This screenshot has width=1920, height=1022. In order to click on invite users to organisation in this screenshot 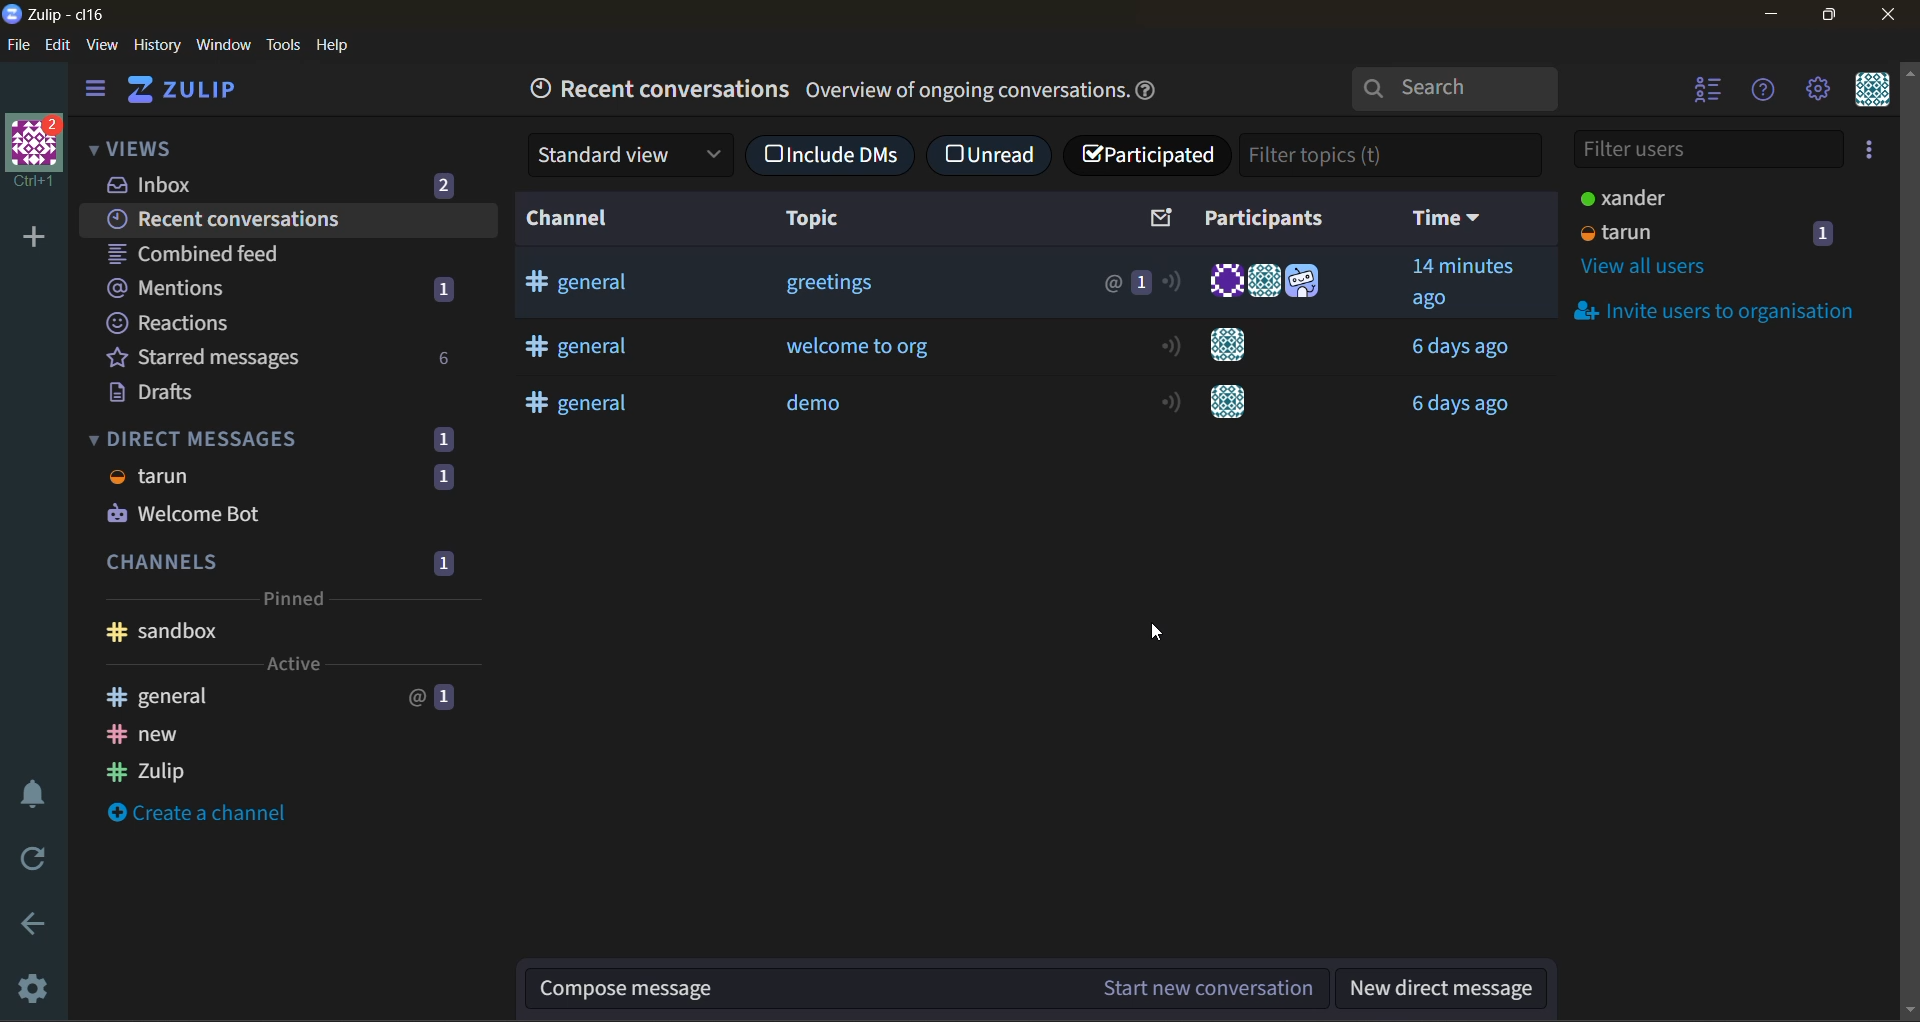, I will do `click(1872, 154)`.